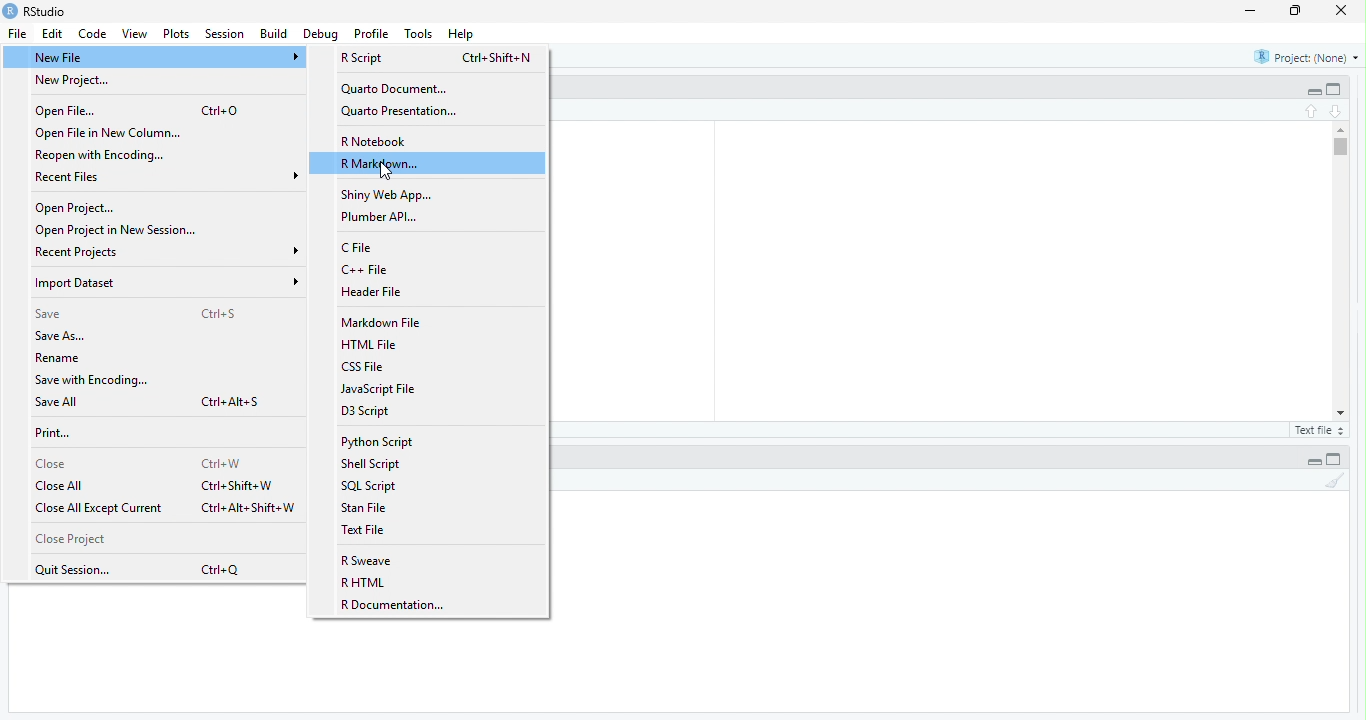 This screenshot has height=720, width=1366. What do you see at coordinates (1342, 270) in the screenshot?
I see `scrollbar` at bounding box center [1342, 270].